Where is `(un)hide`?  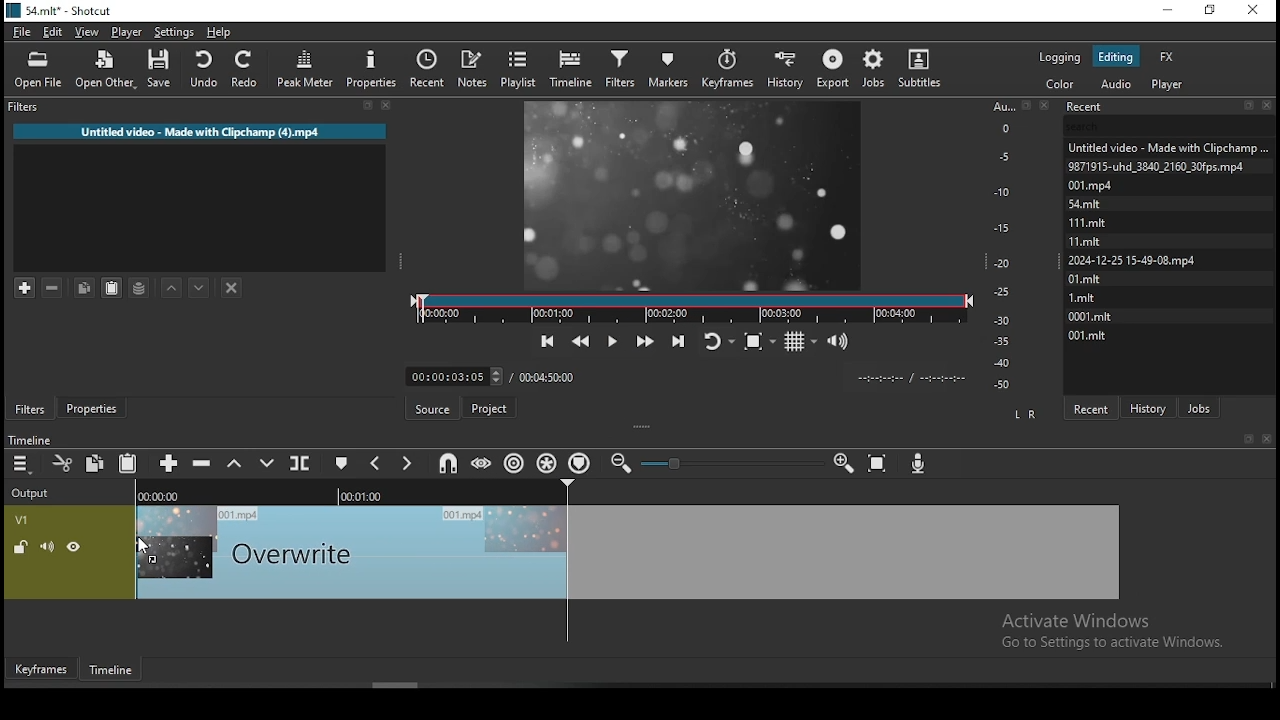 (un)hide is located at coordinates (73, 549).